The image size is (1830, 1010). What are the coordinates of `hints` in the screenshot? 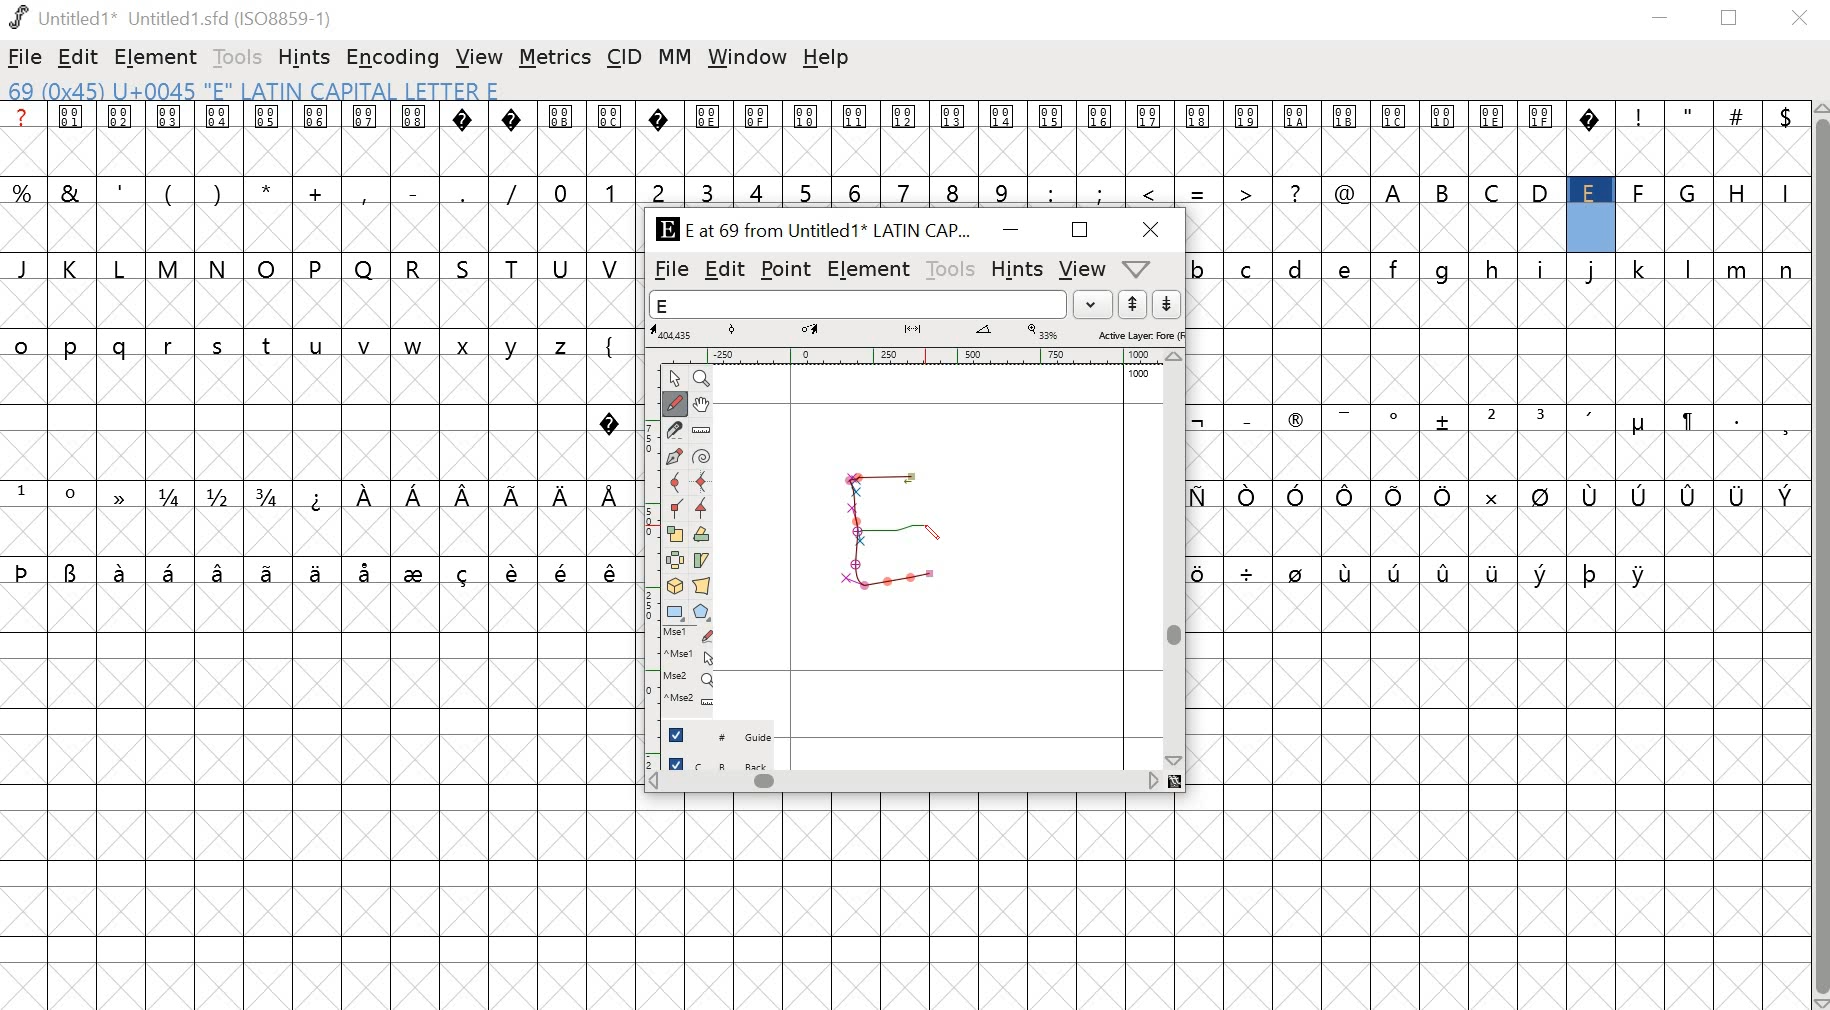 It's located at (305, 58).